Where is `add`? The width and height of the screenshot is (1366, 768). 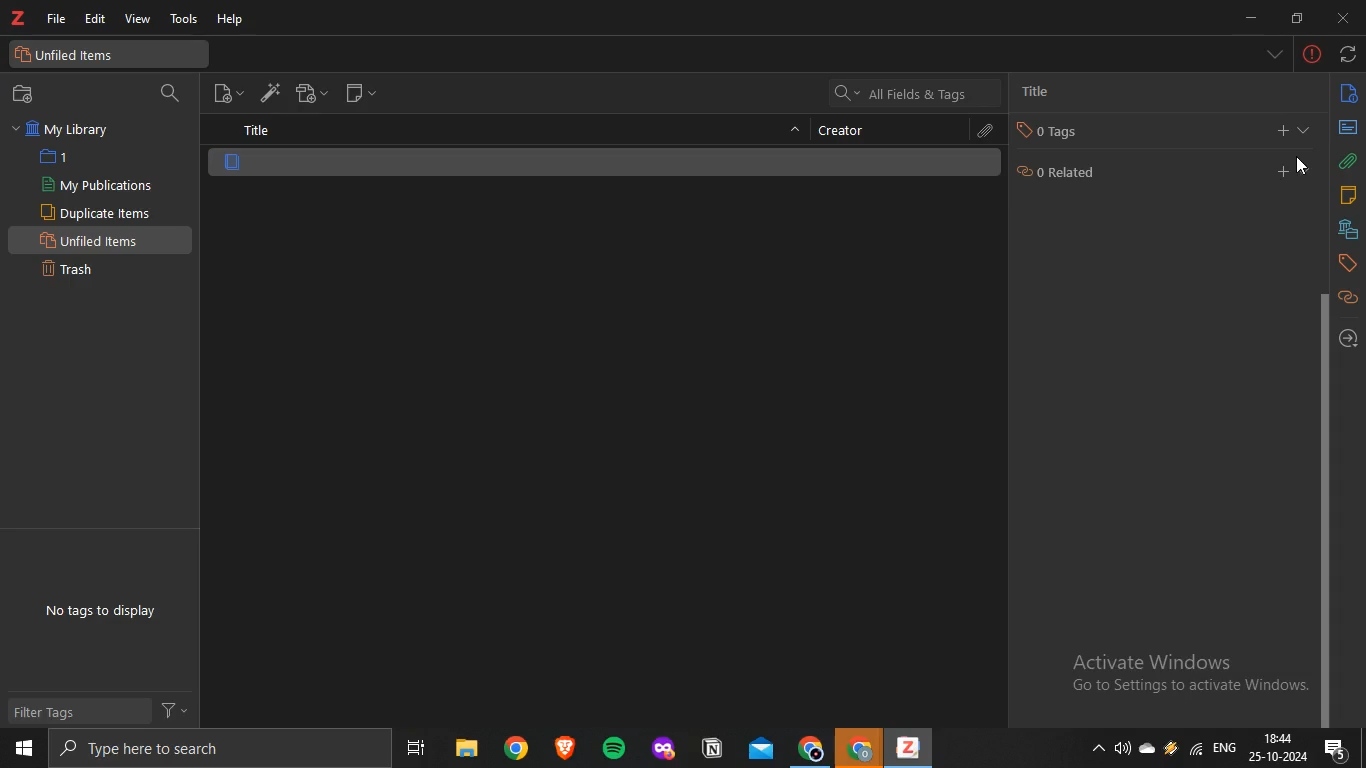
add is located at coordinates (1283, 130).